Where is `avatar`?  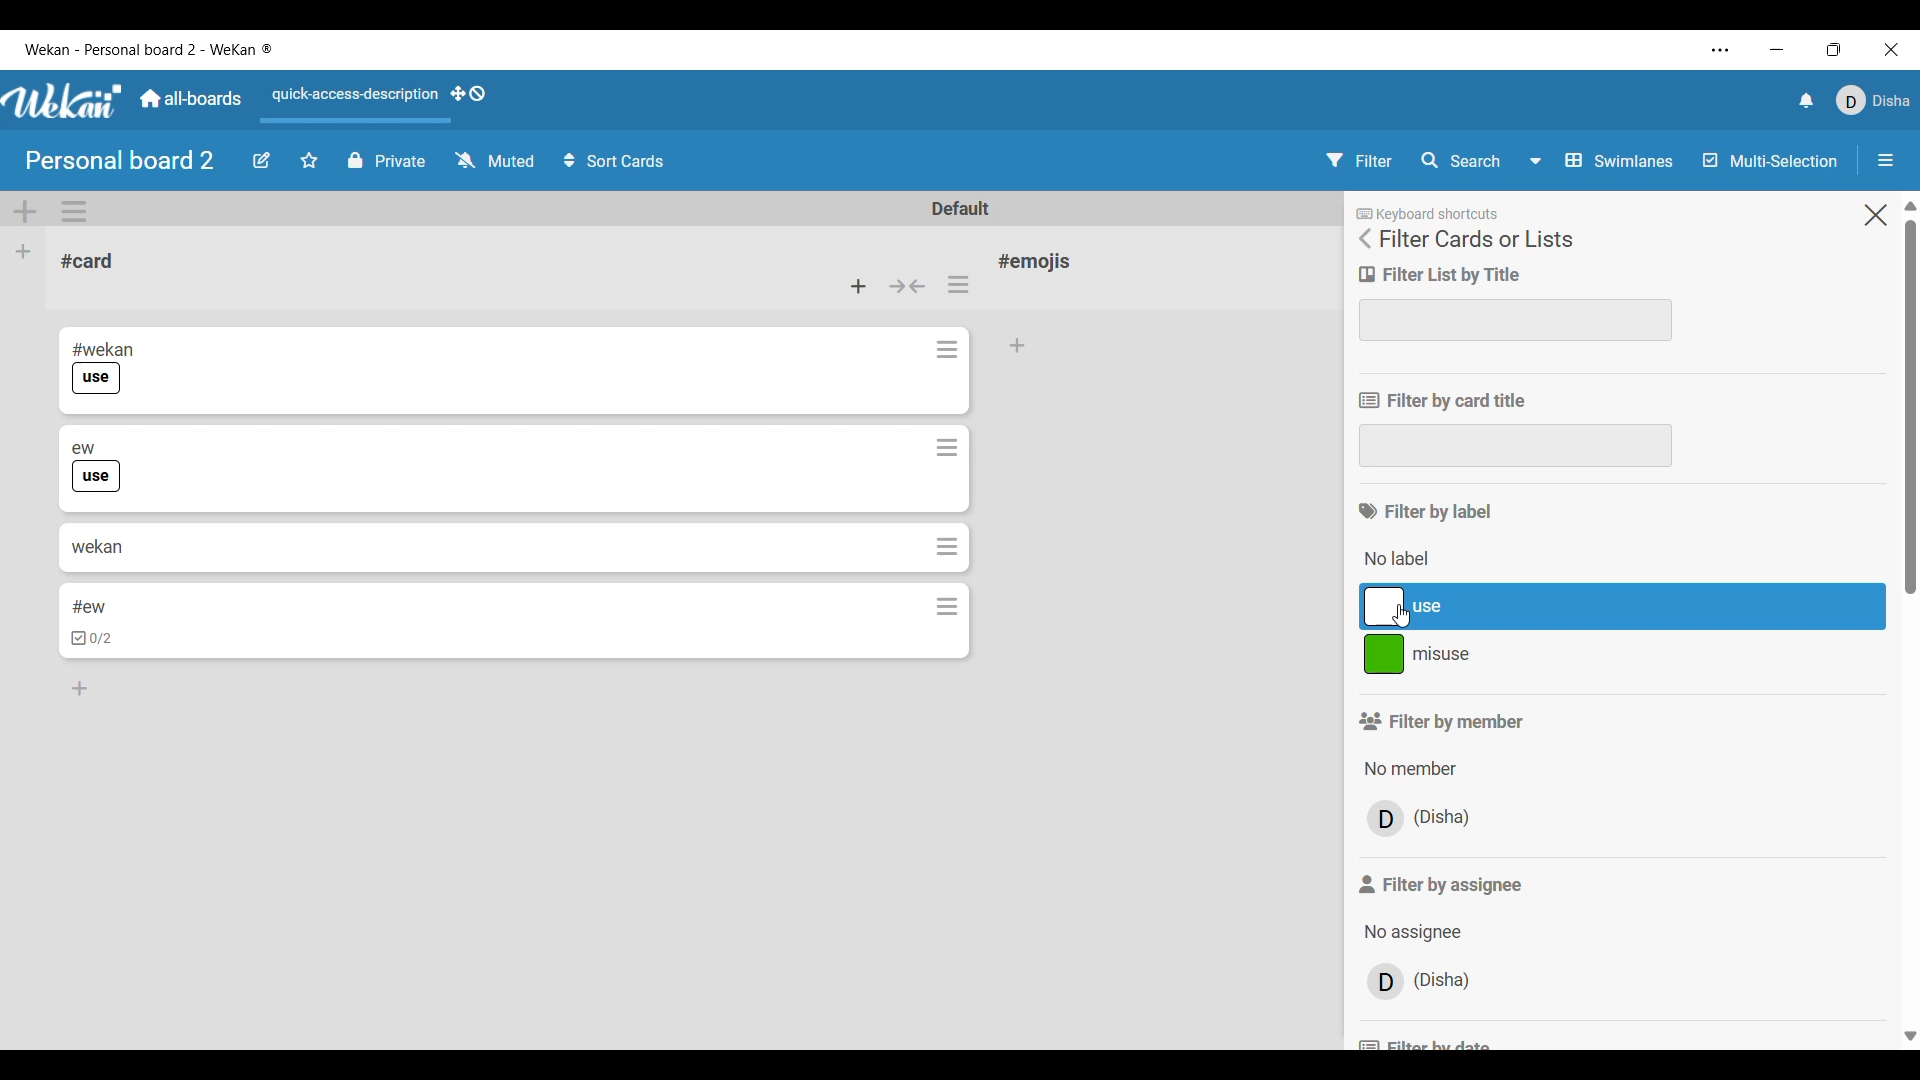
avatar is located at coordinates (1386, 818).